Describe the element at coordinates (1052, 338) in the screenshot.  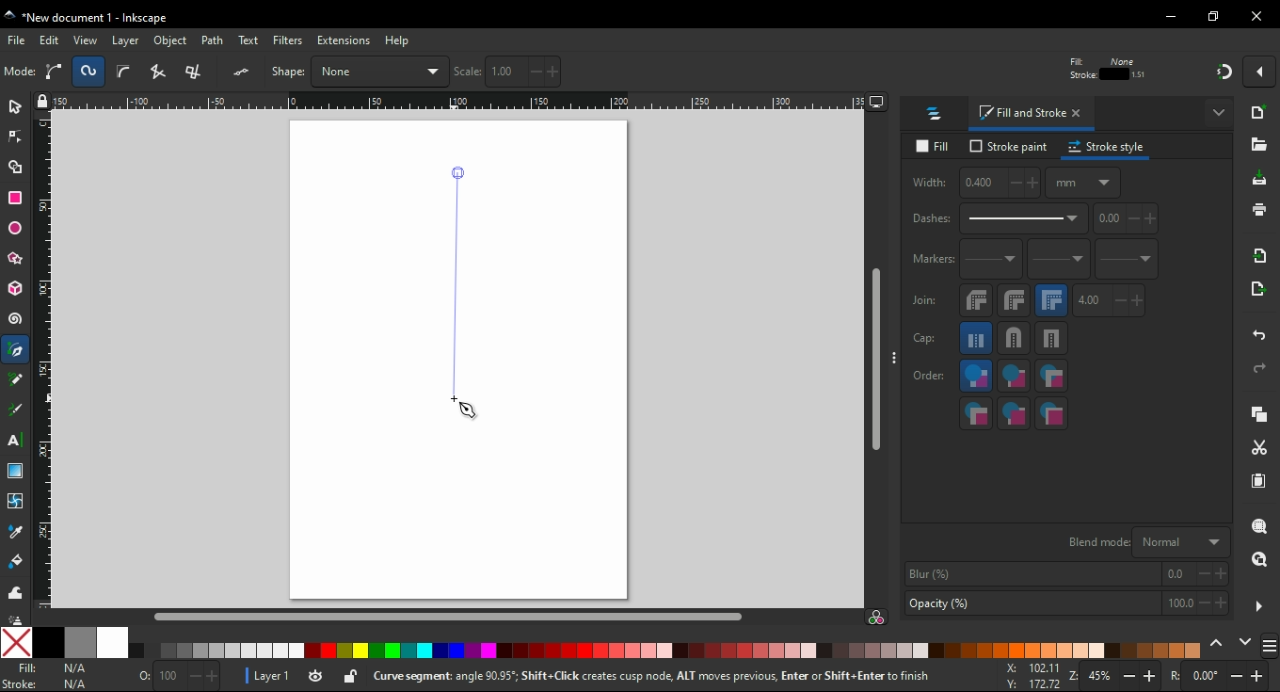
I see `square` at that location.